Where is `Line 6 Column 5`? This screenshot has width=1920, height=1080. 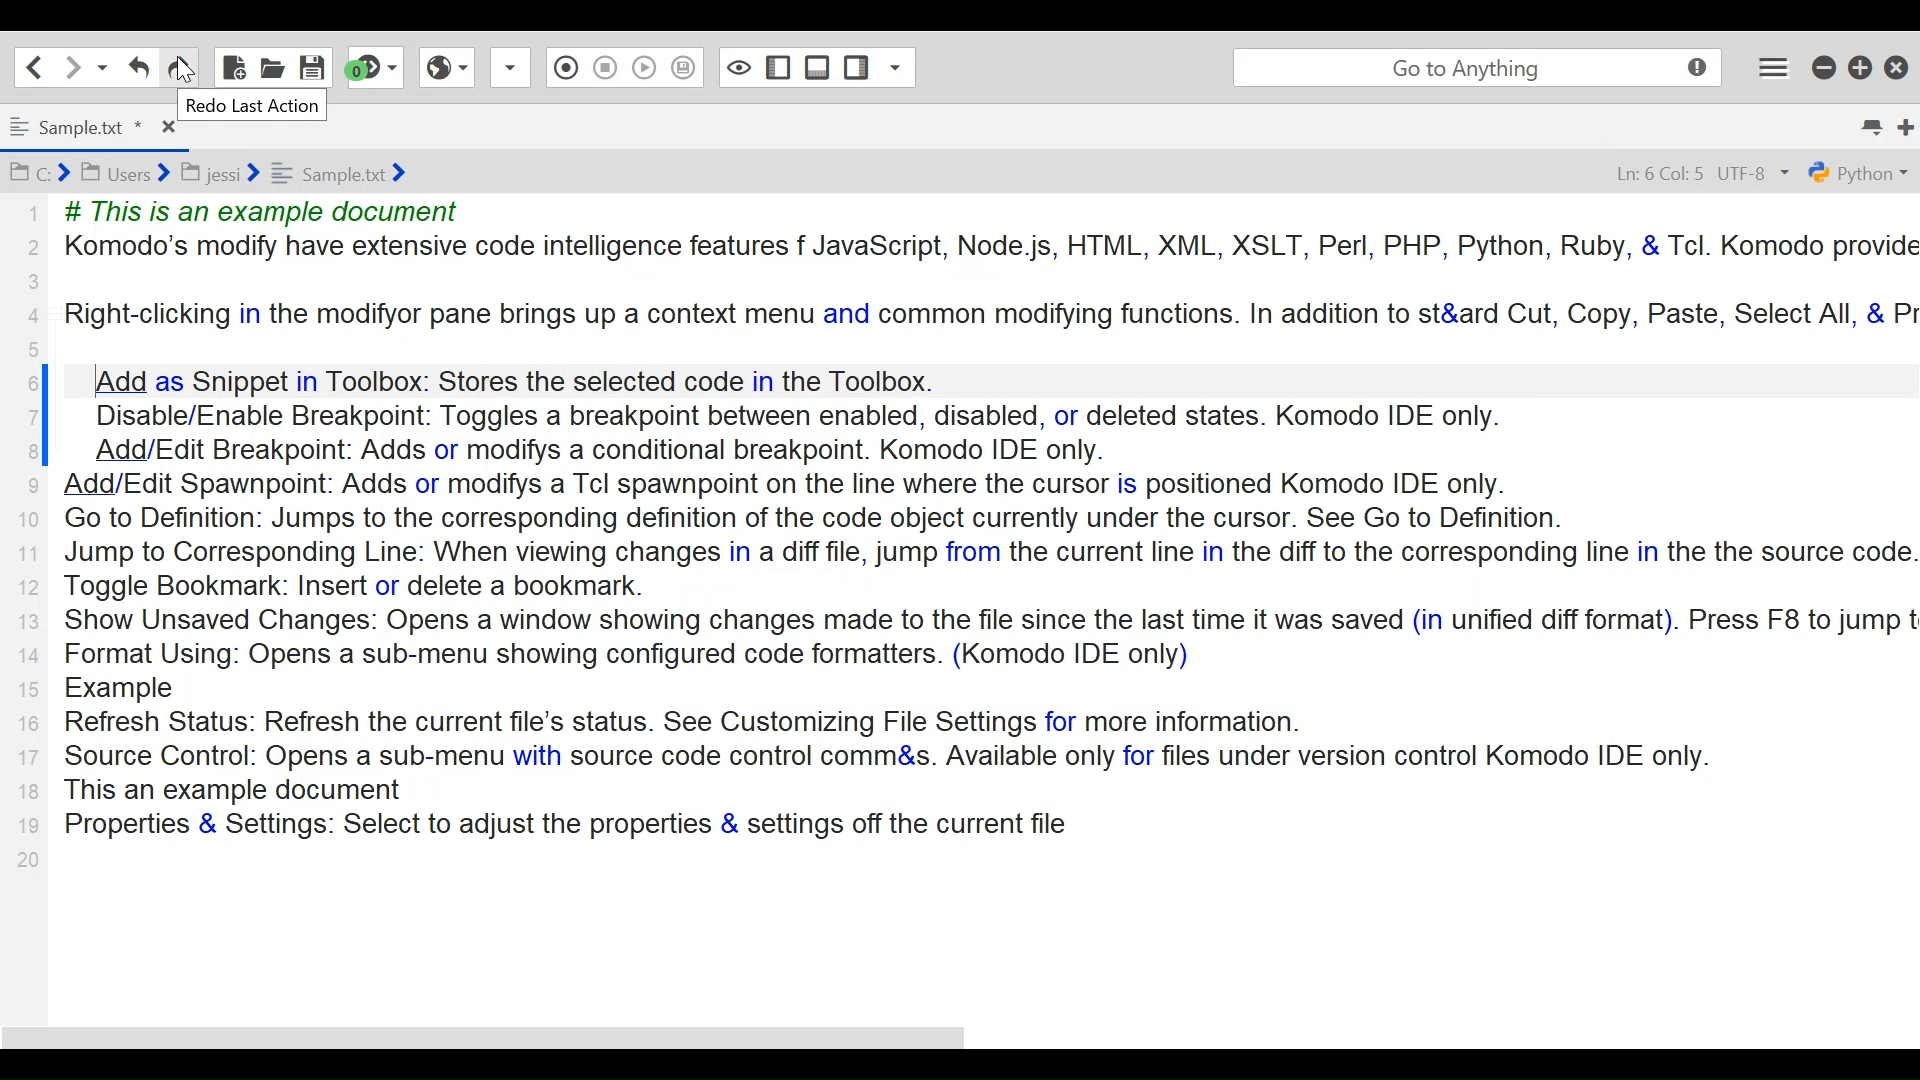 Line 6 Column 5 is located at coordinates (1659, 173).